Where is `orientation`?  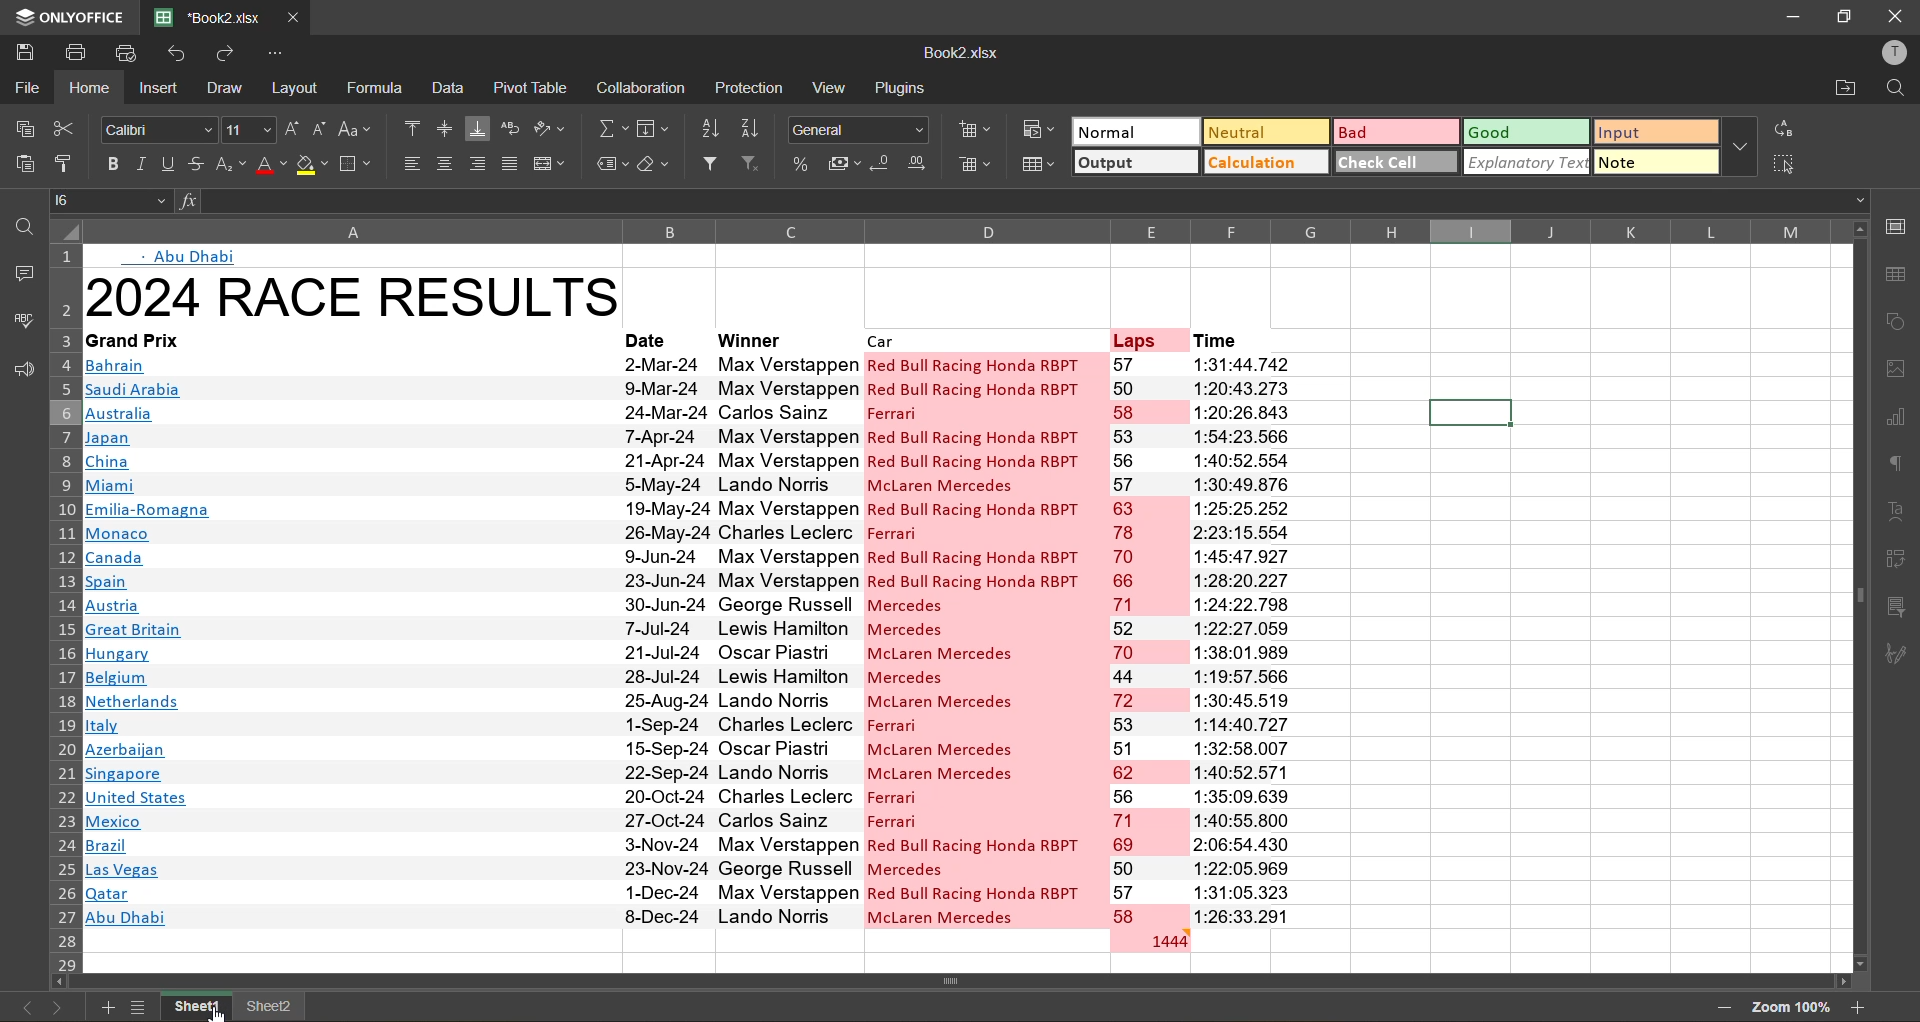
orientation is located at coordinates (552, 132).